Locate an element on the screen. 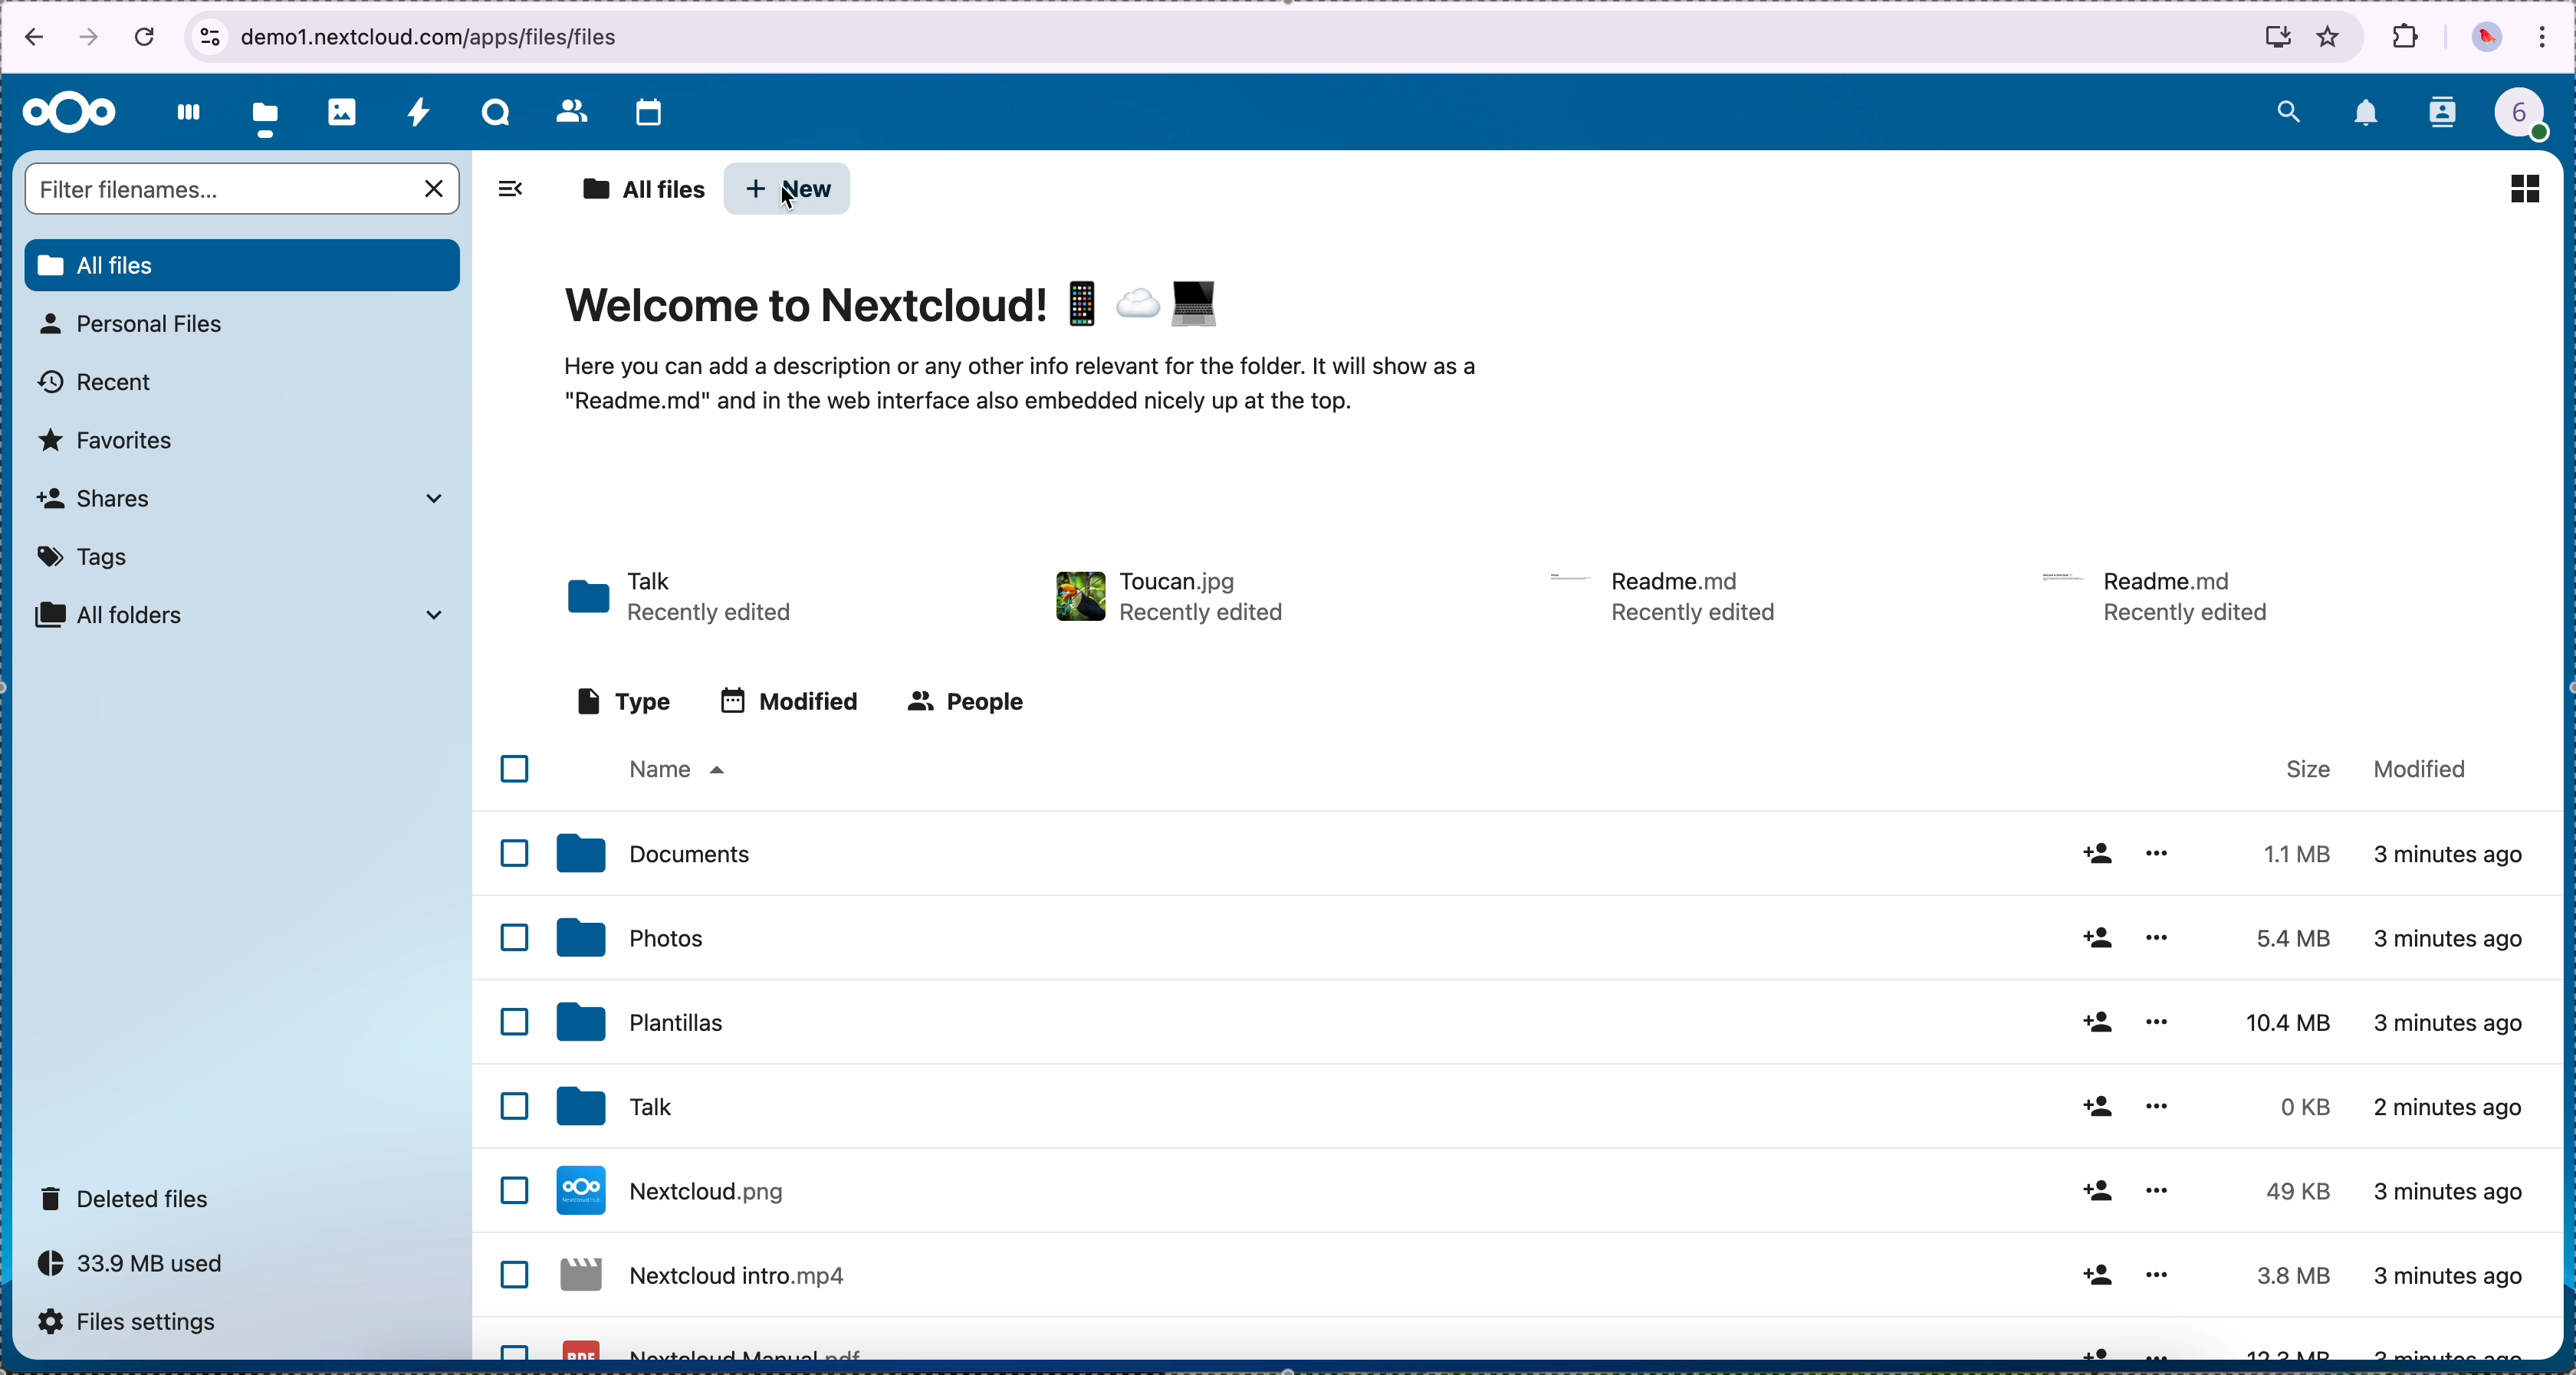  more options is located at coordinates (2165, 1350).